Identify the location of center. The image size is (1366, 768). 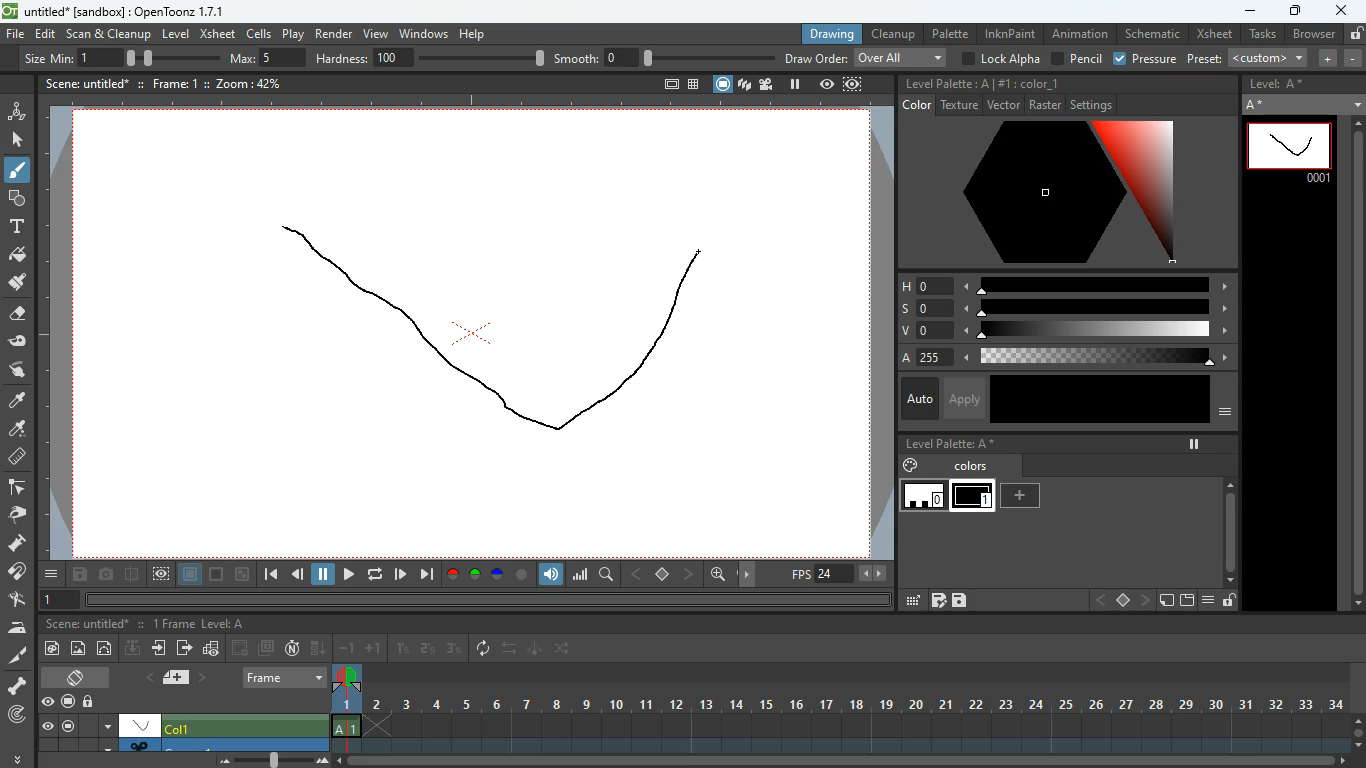
(663, 573).